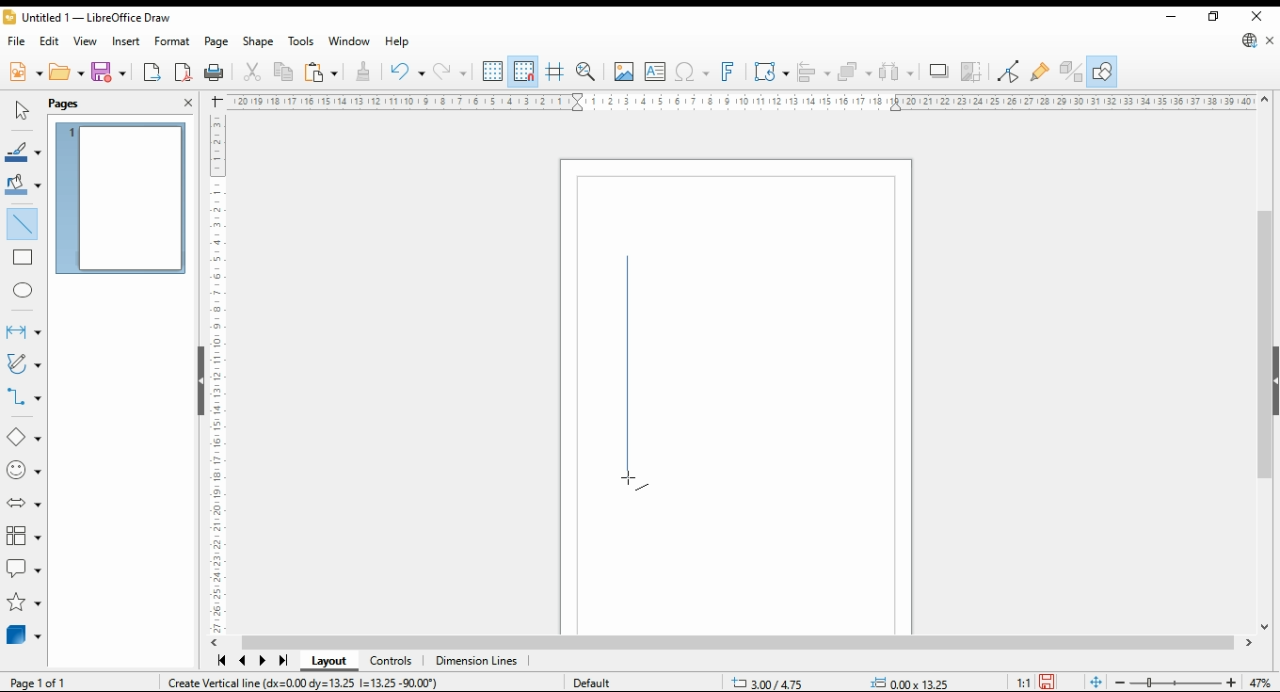  What do you see at coordinates (1022, 681) in the screenshot?
I see `1:1` at bounding box center [1022, 681].